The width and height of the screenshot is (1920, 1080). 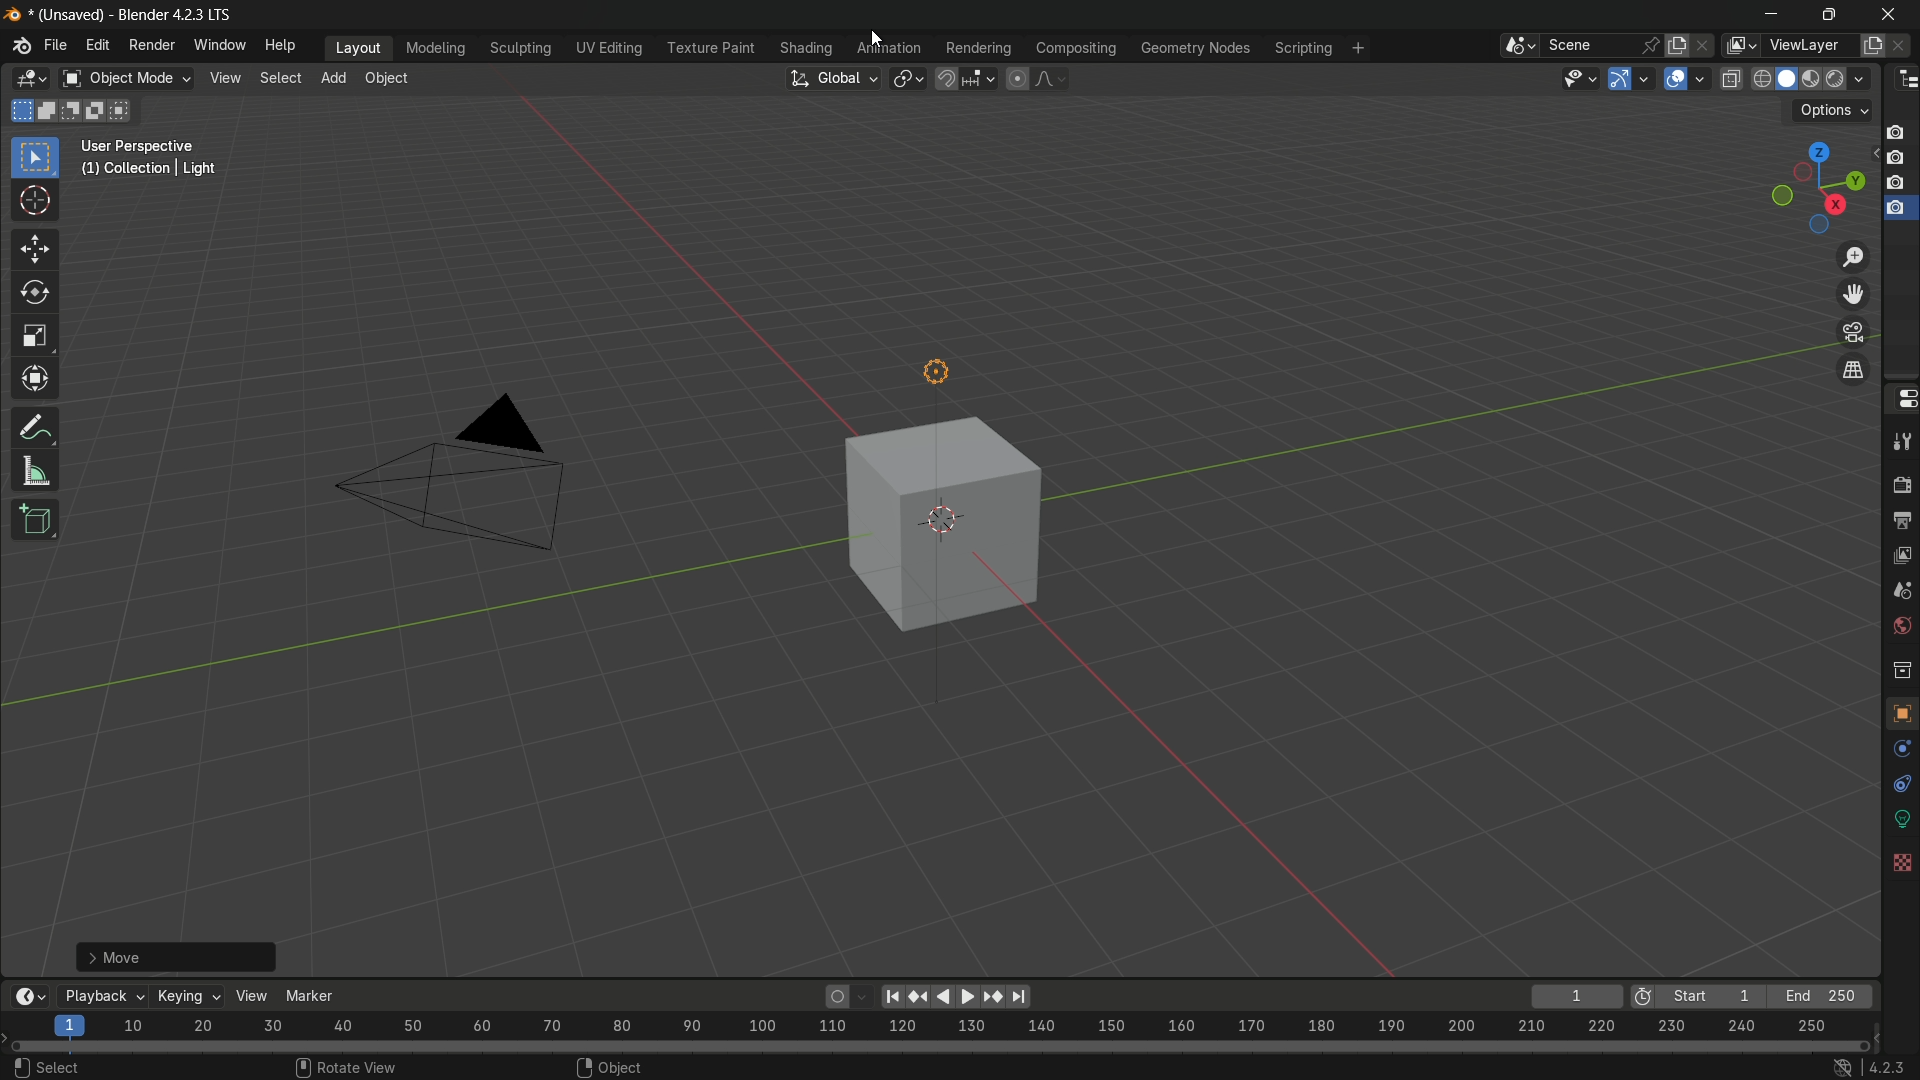 I want to click on solid, so click(x=1786, y=81).